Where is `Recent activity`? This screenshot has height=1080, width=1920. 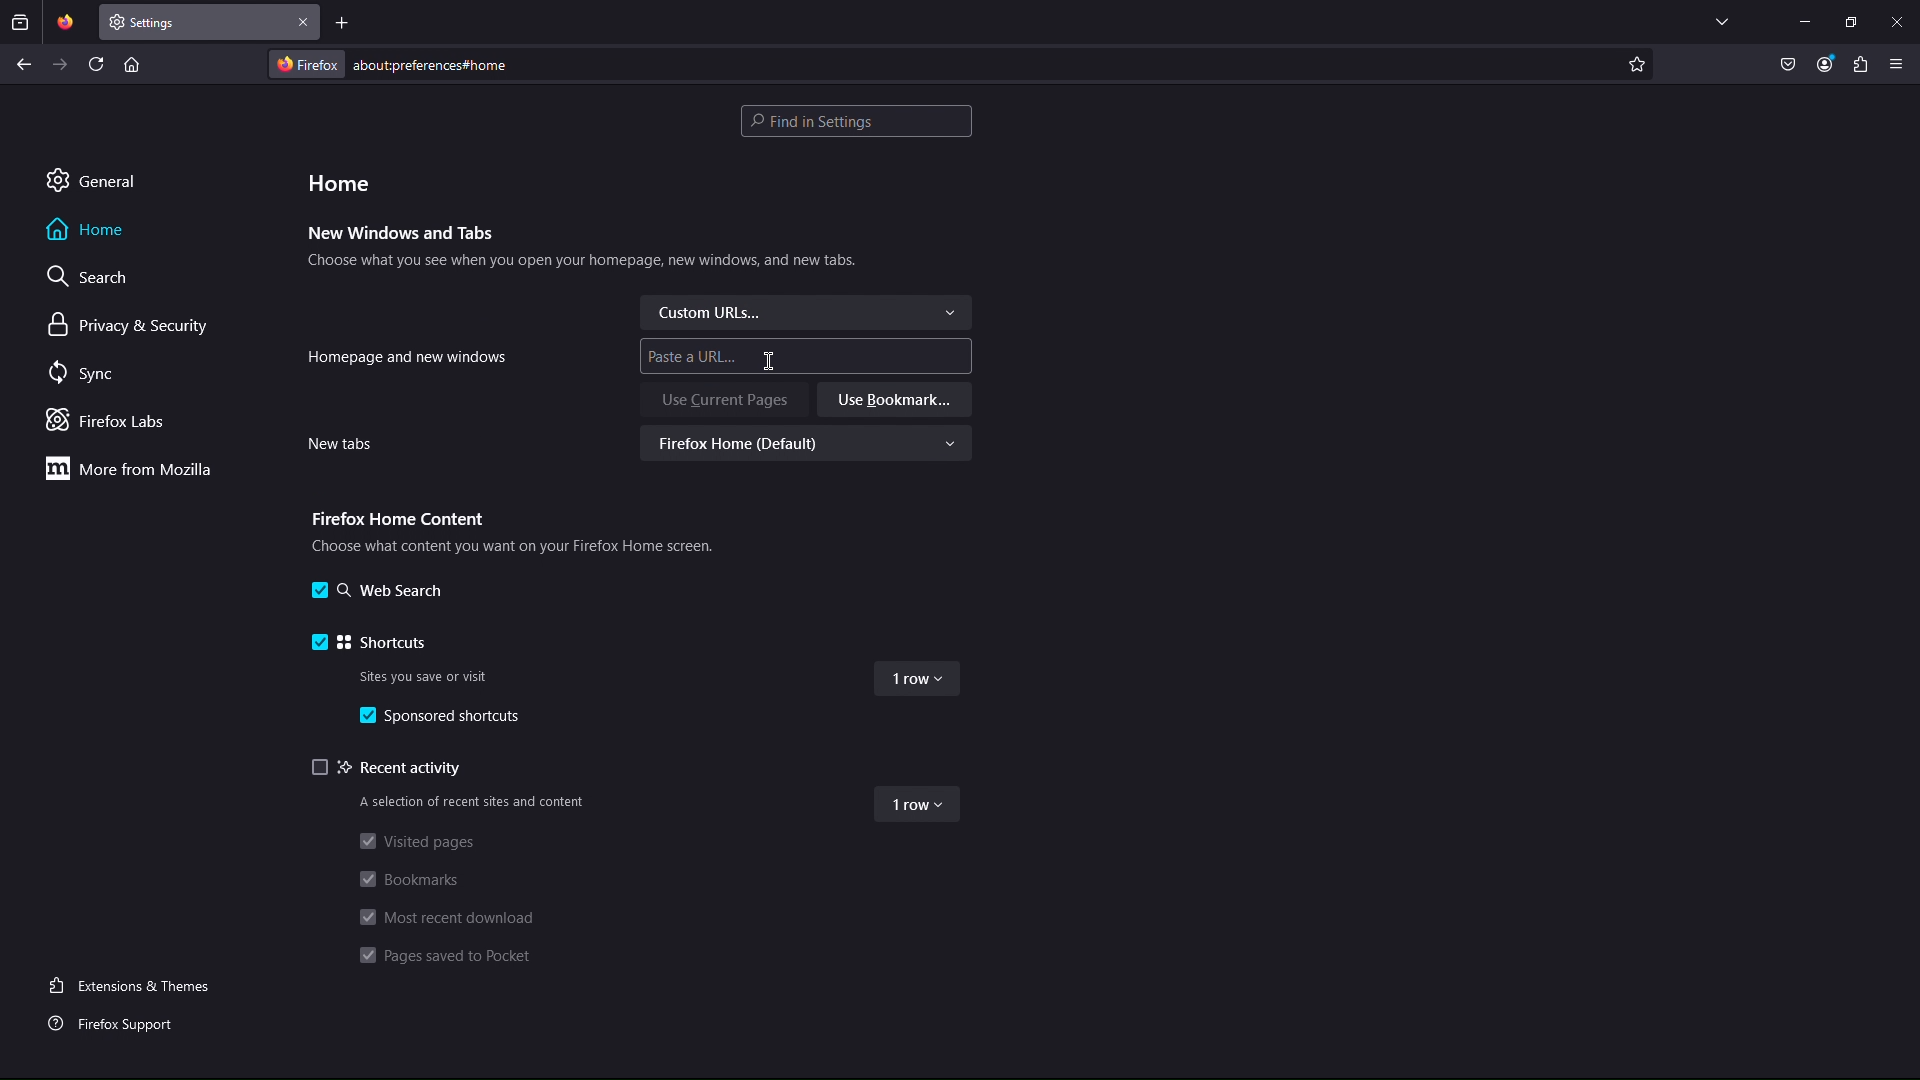 Recent activity is located at coordinates (391, 768).